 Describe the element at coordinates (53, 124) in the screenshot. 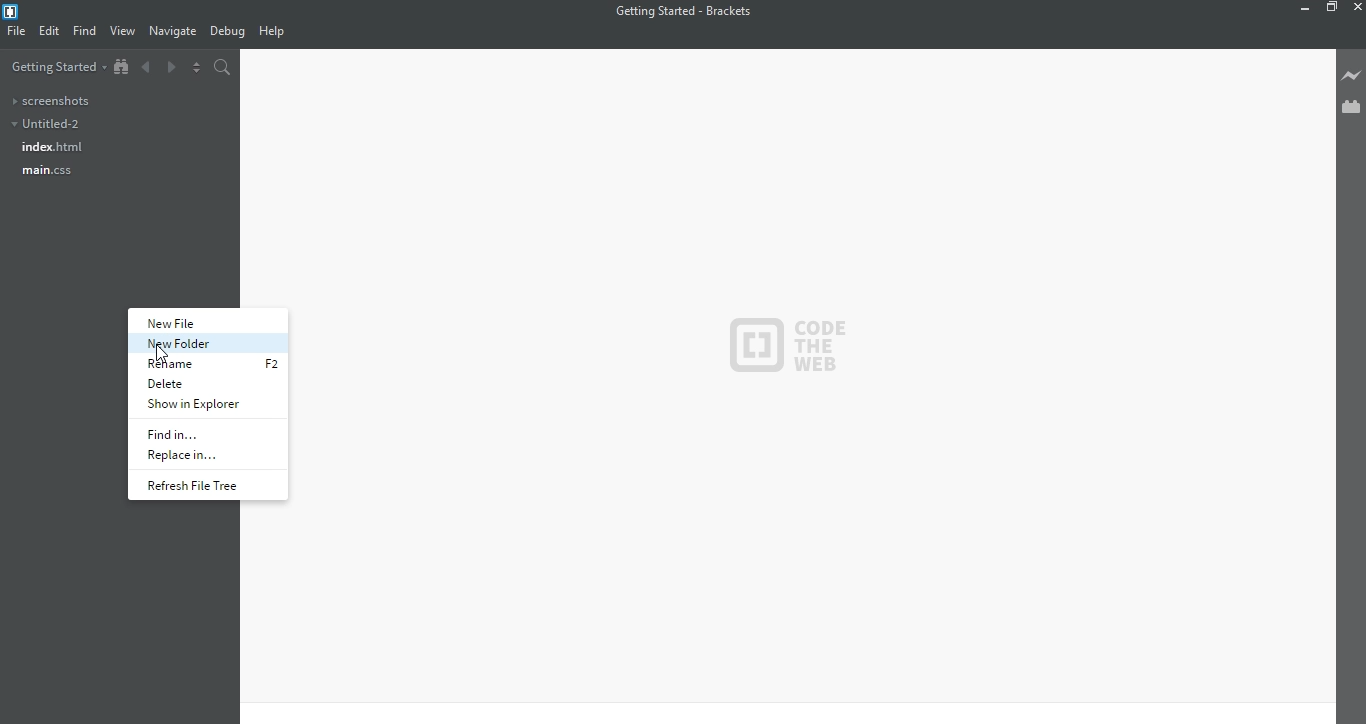

I see `untitled-2` at that location.